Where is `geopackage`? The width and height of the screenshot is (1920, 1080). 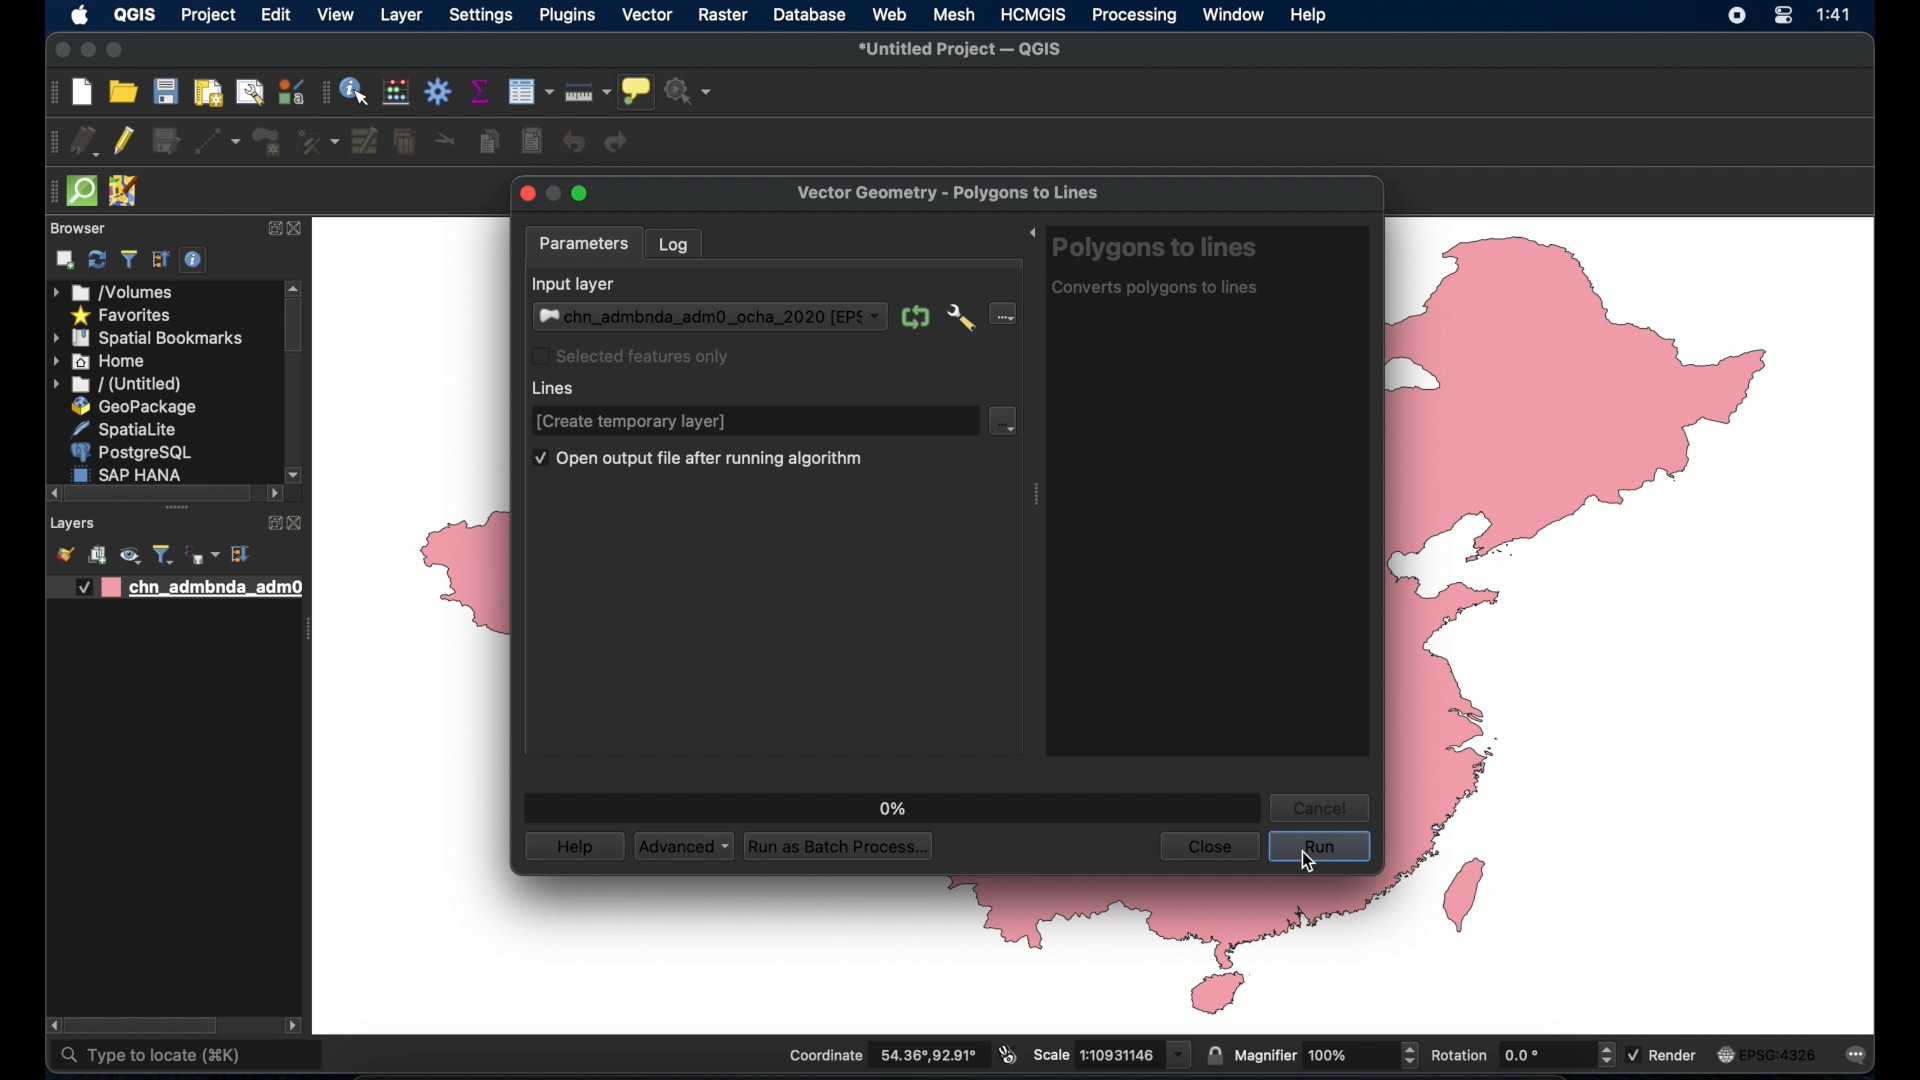 geopackage is located at coordinates (138, 407).